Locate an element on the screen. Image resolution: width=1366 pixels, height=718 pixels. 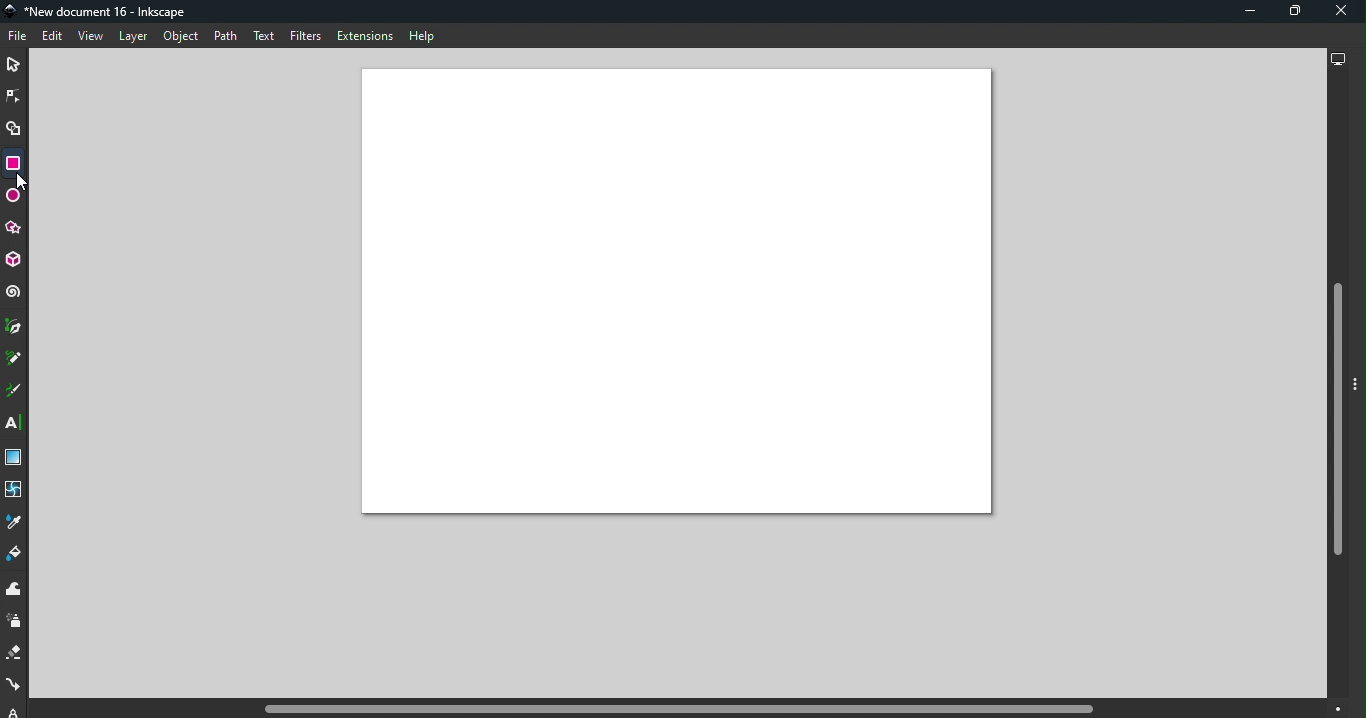
Text is located at coordinates (266, 37).